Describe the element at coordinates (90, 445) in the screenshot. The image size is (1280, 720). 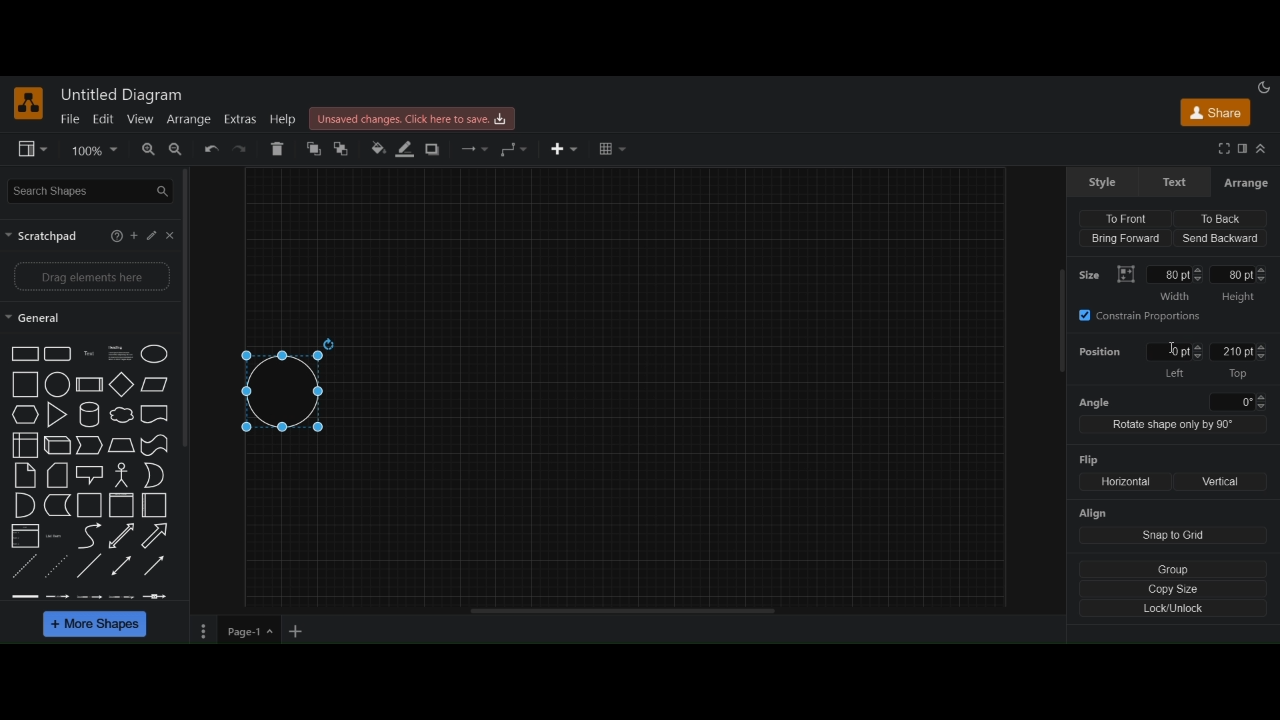
I see `arrow` at that location.